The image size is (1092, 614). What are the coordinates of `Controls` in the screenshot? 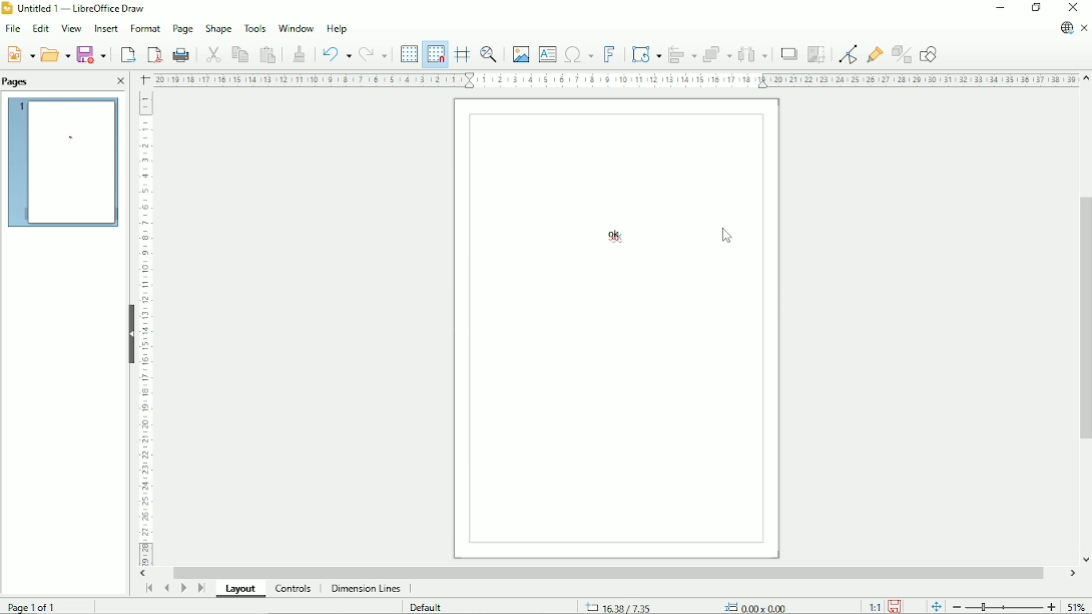 It's located at (293, 589).